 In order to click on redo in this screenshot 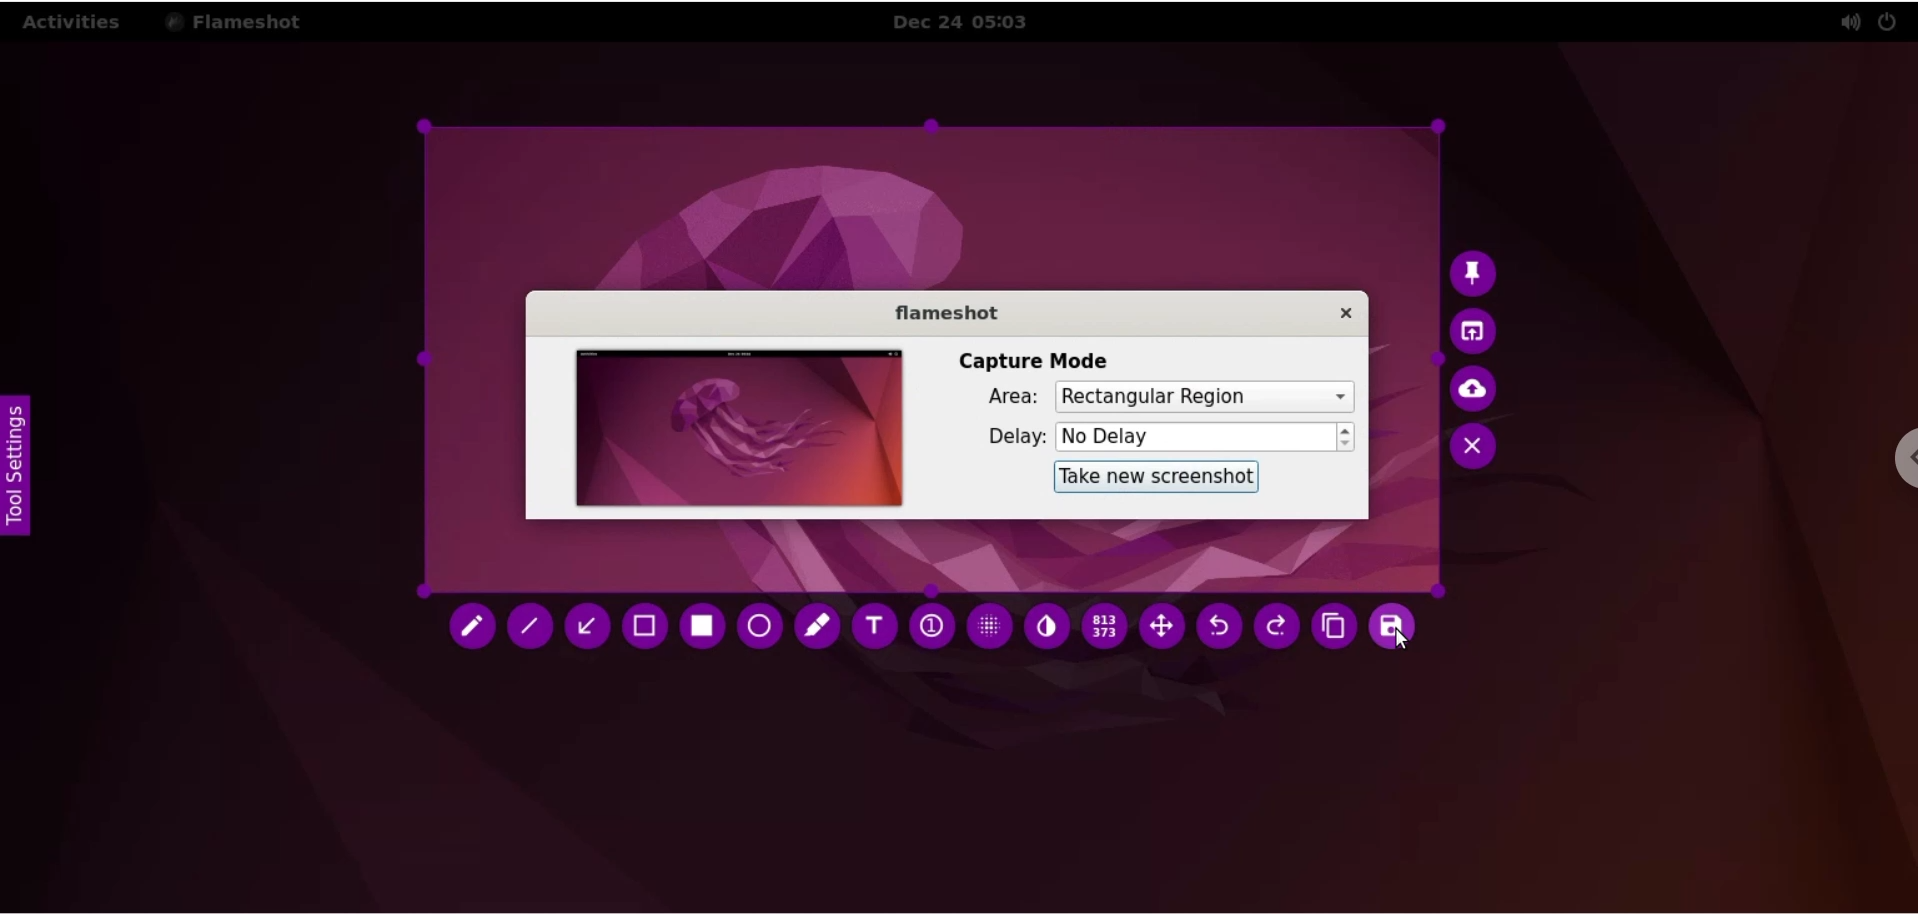, I will do `click(1273, 628)`.